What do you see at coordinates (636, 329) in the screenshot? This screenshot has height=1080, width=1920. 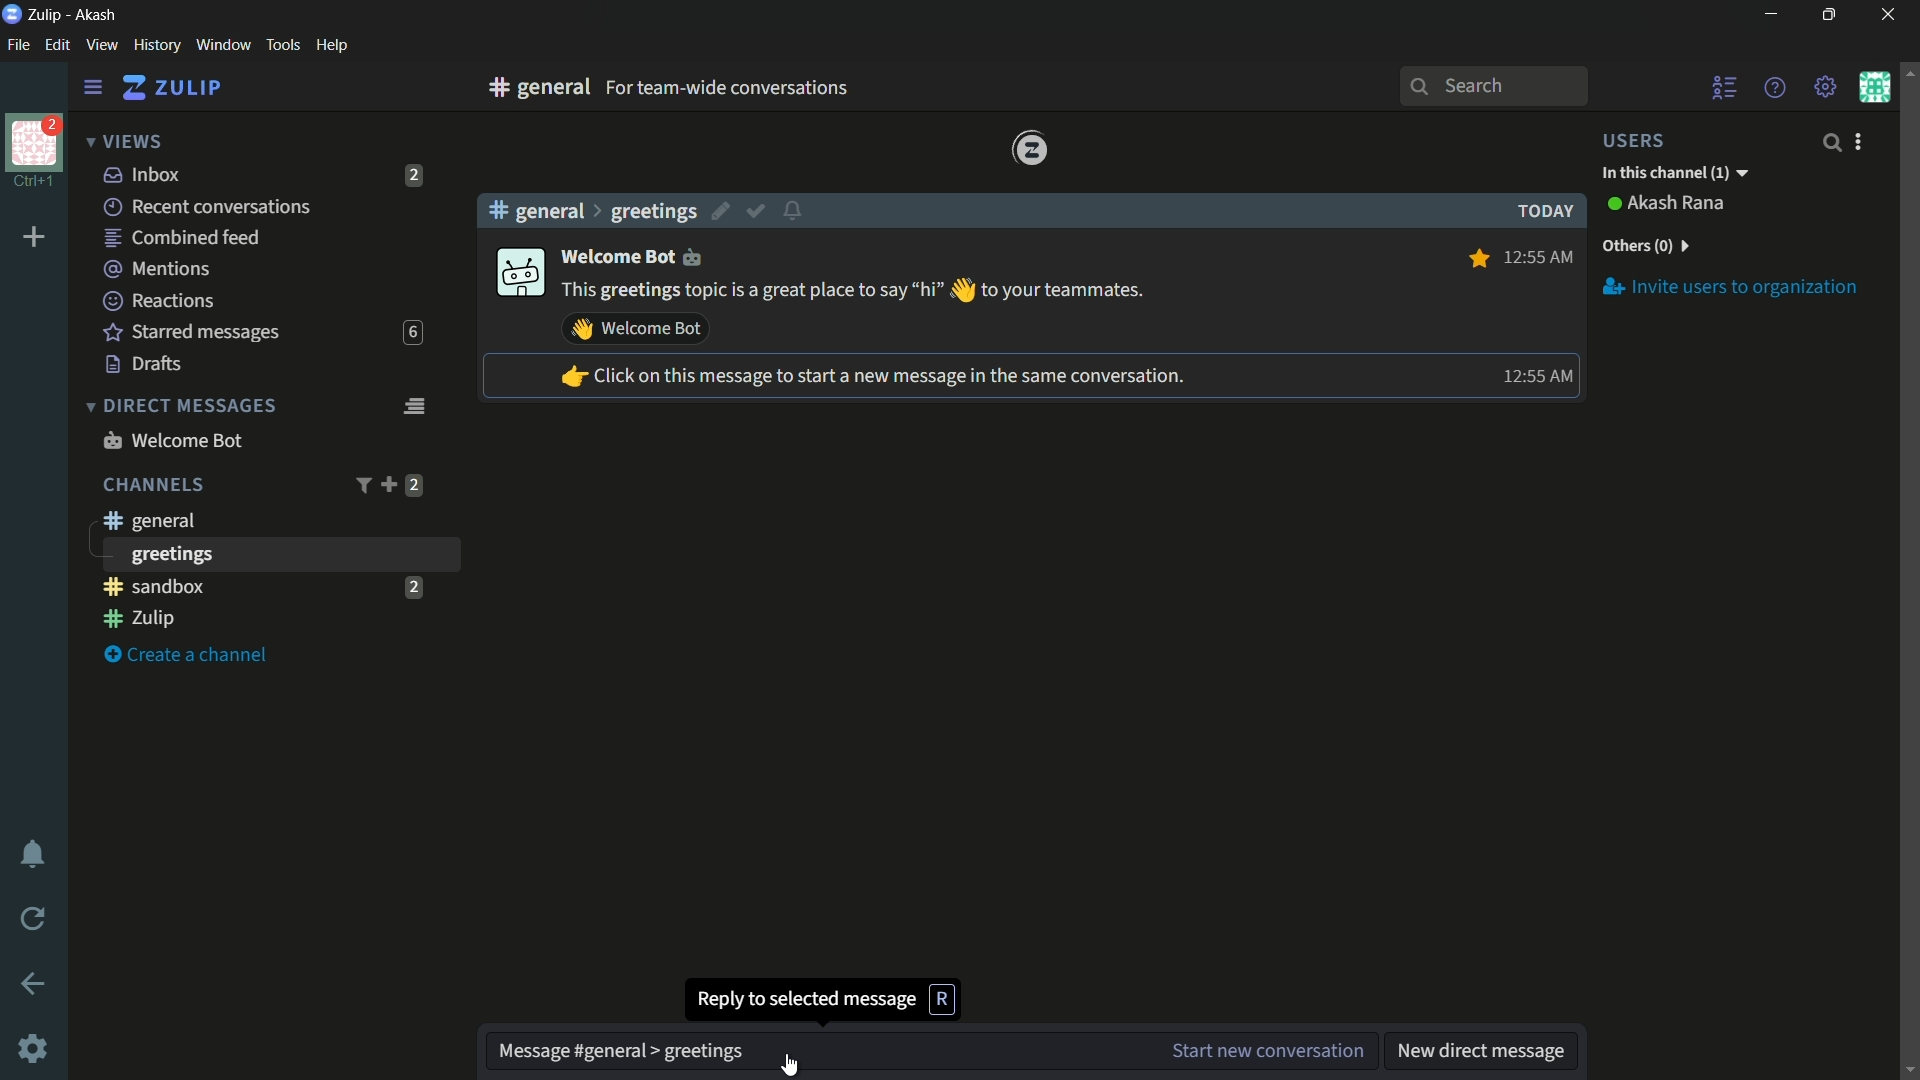 I see `Send wave emoji to welcome bot` at bounding box center [636, 329].